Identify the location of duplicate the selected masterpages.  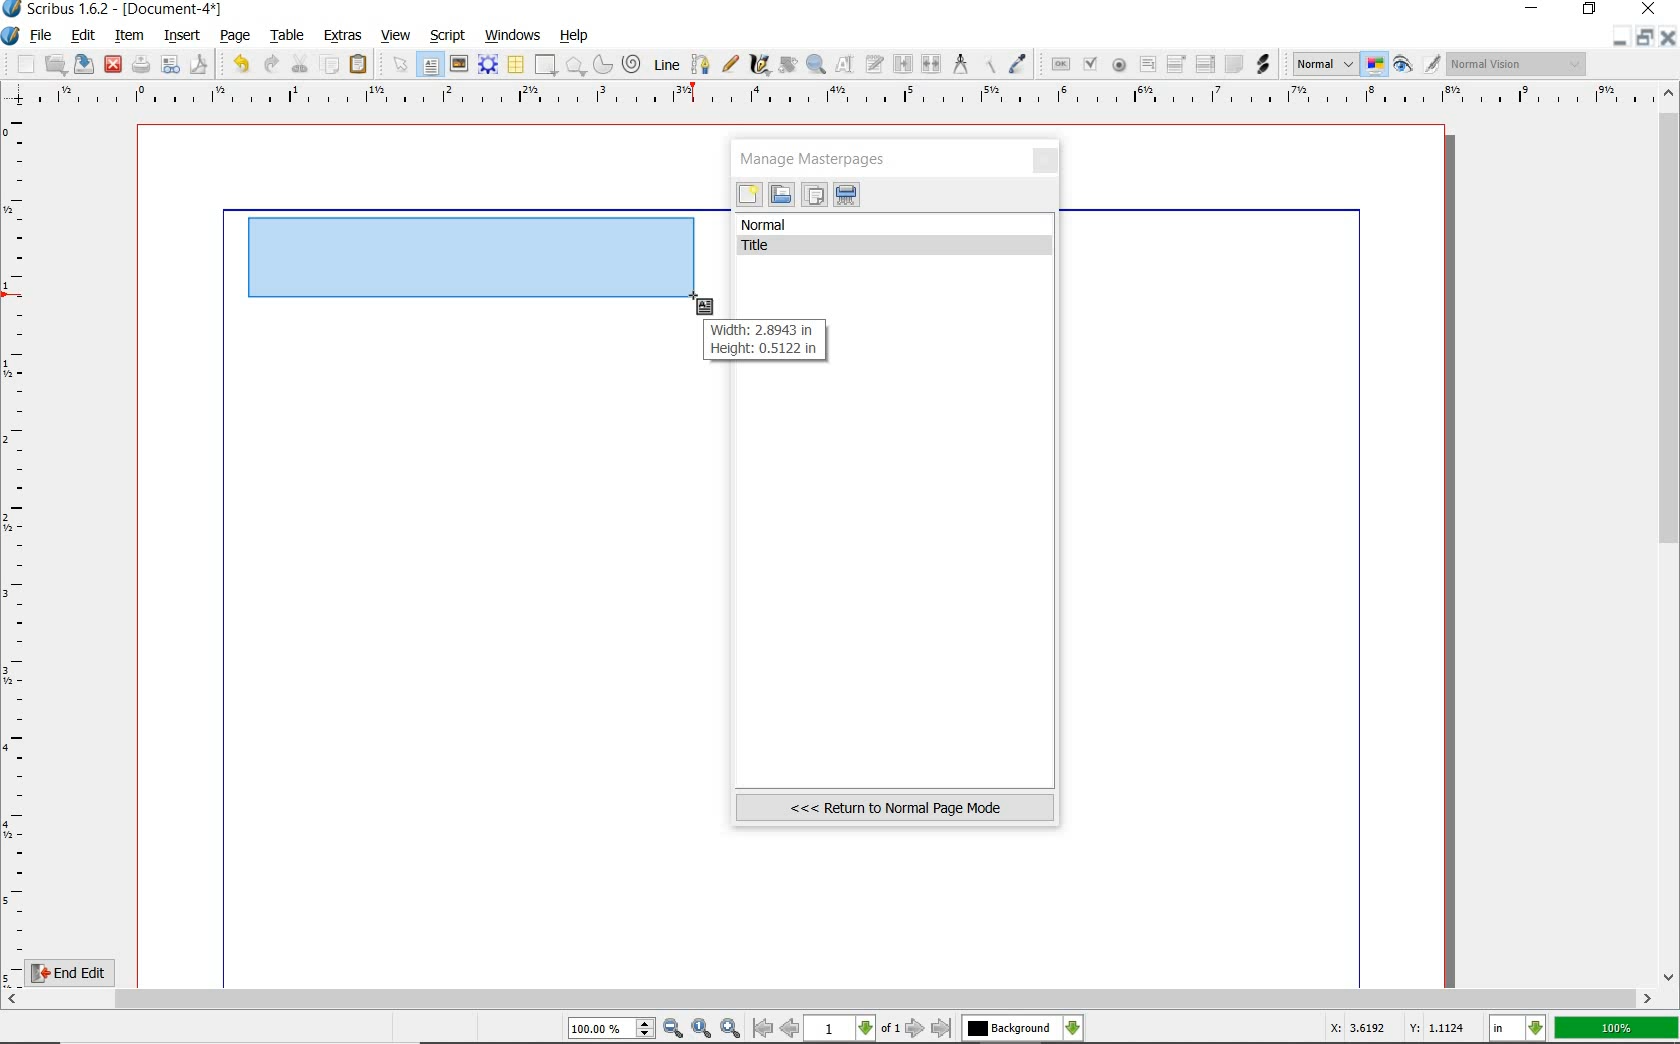
(814, 197).